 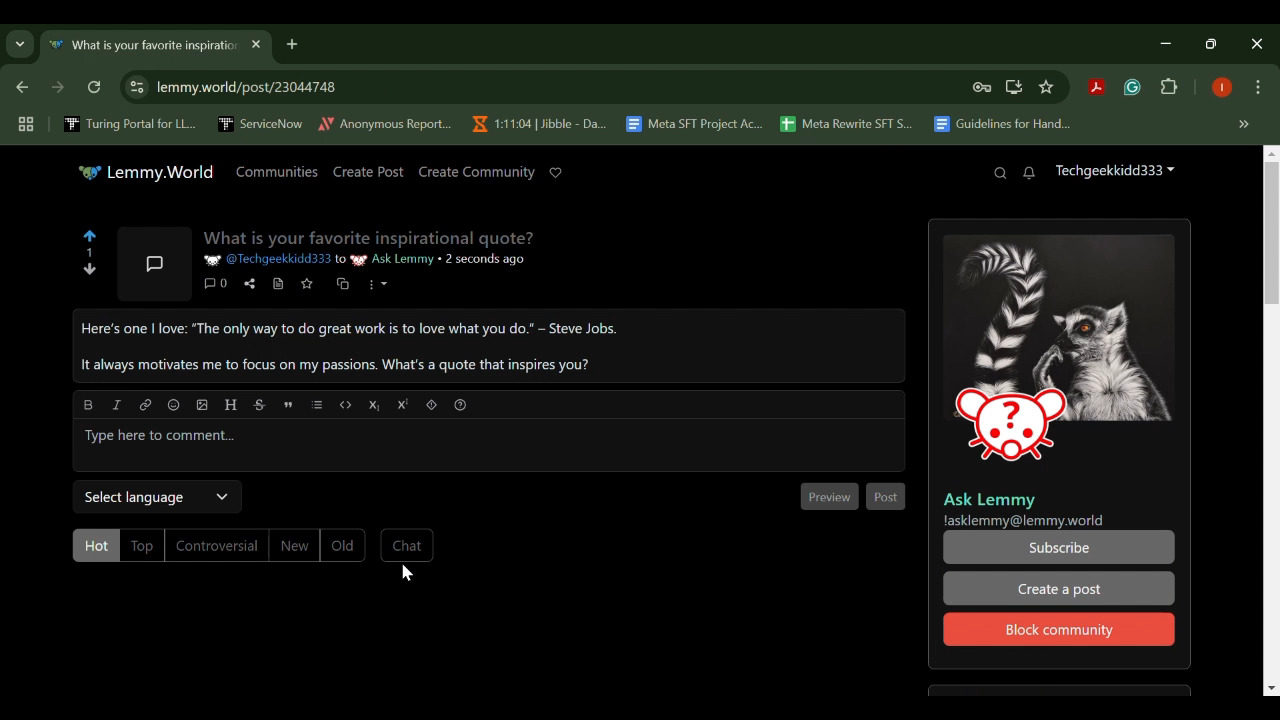 What do you see at coordinates (1272, 419) in the screenshot?
I see `Scroll Bar` at bounding box center [1272, 419].